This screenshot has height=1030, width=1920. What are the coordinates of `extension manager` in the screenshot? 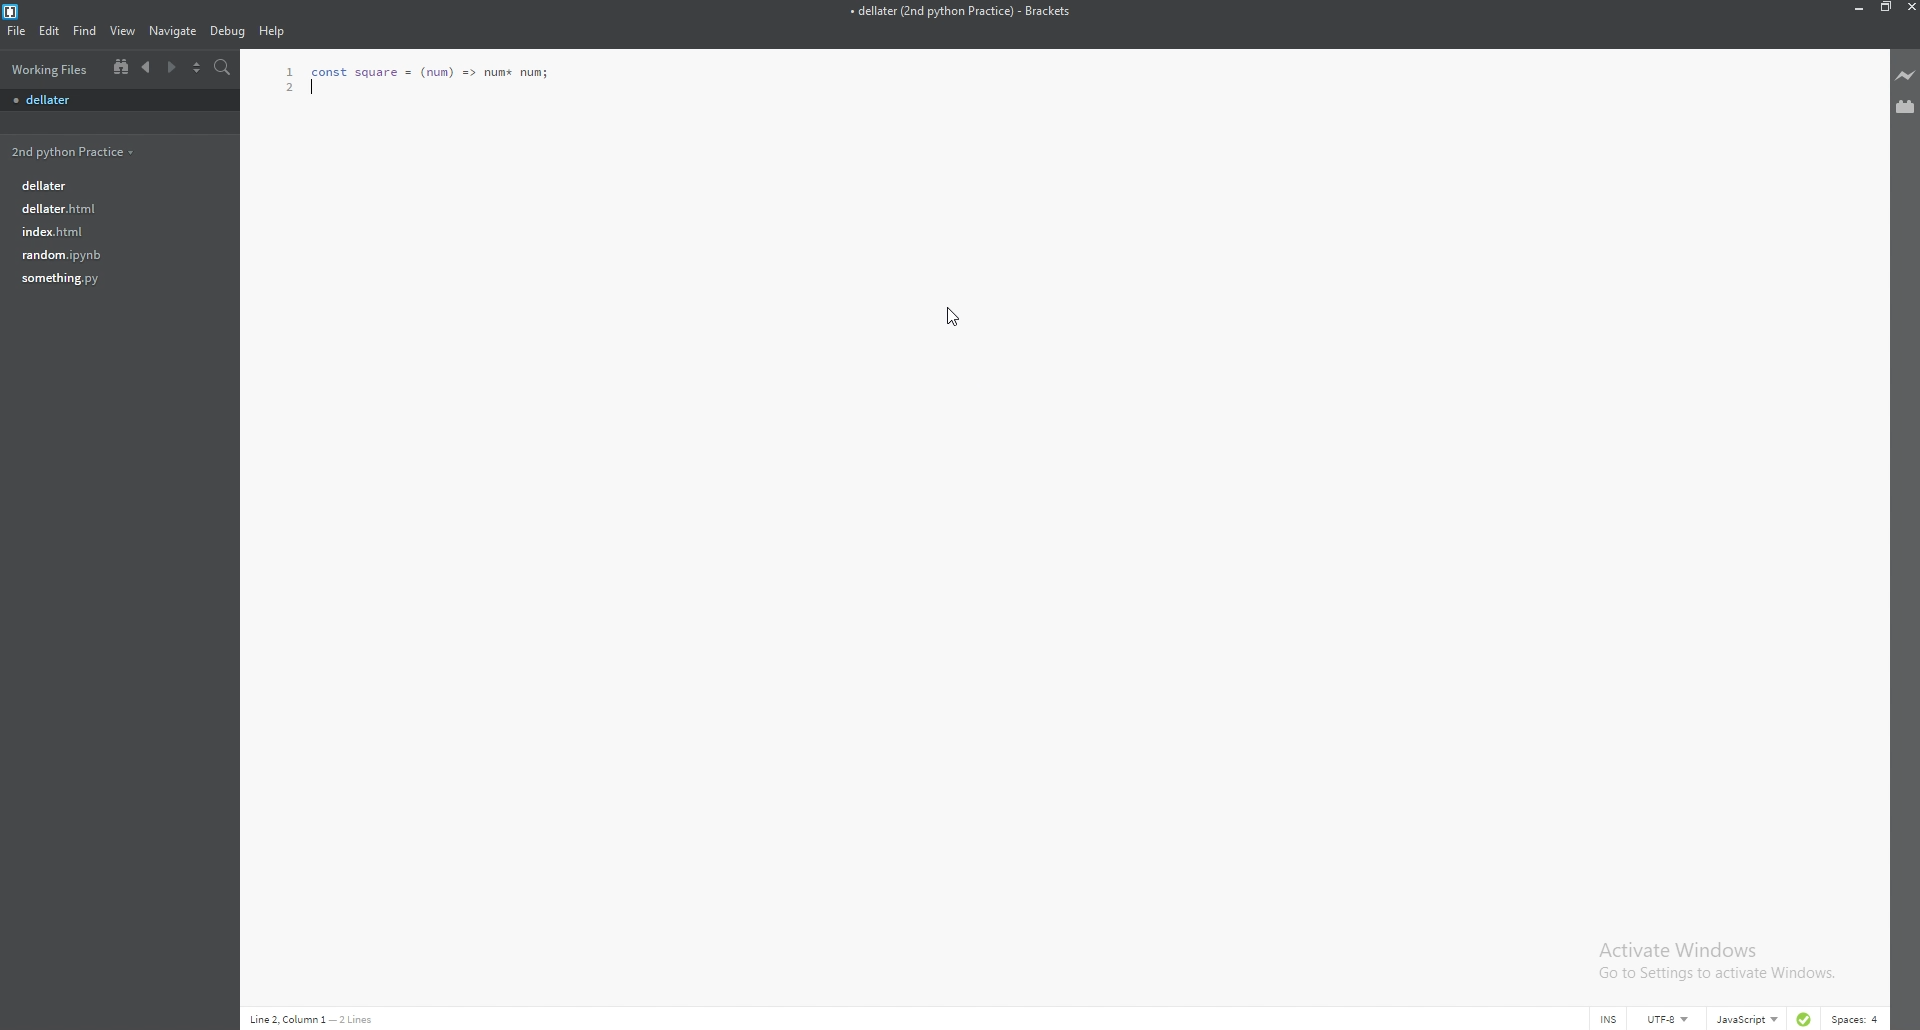 It's located at (1904, 105).